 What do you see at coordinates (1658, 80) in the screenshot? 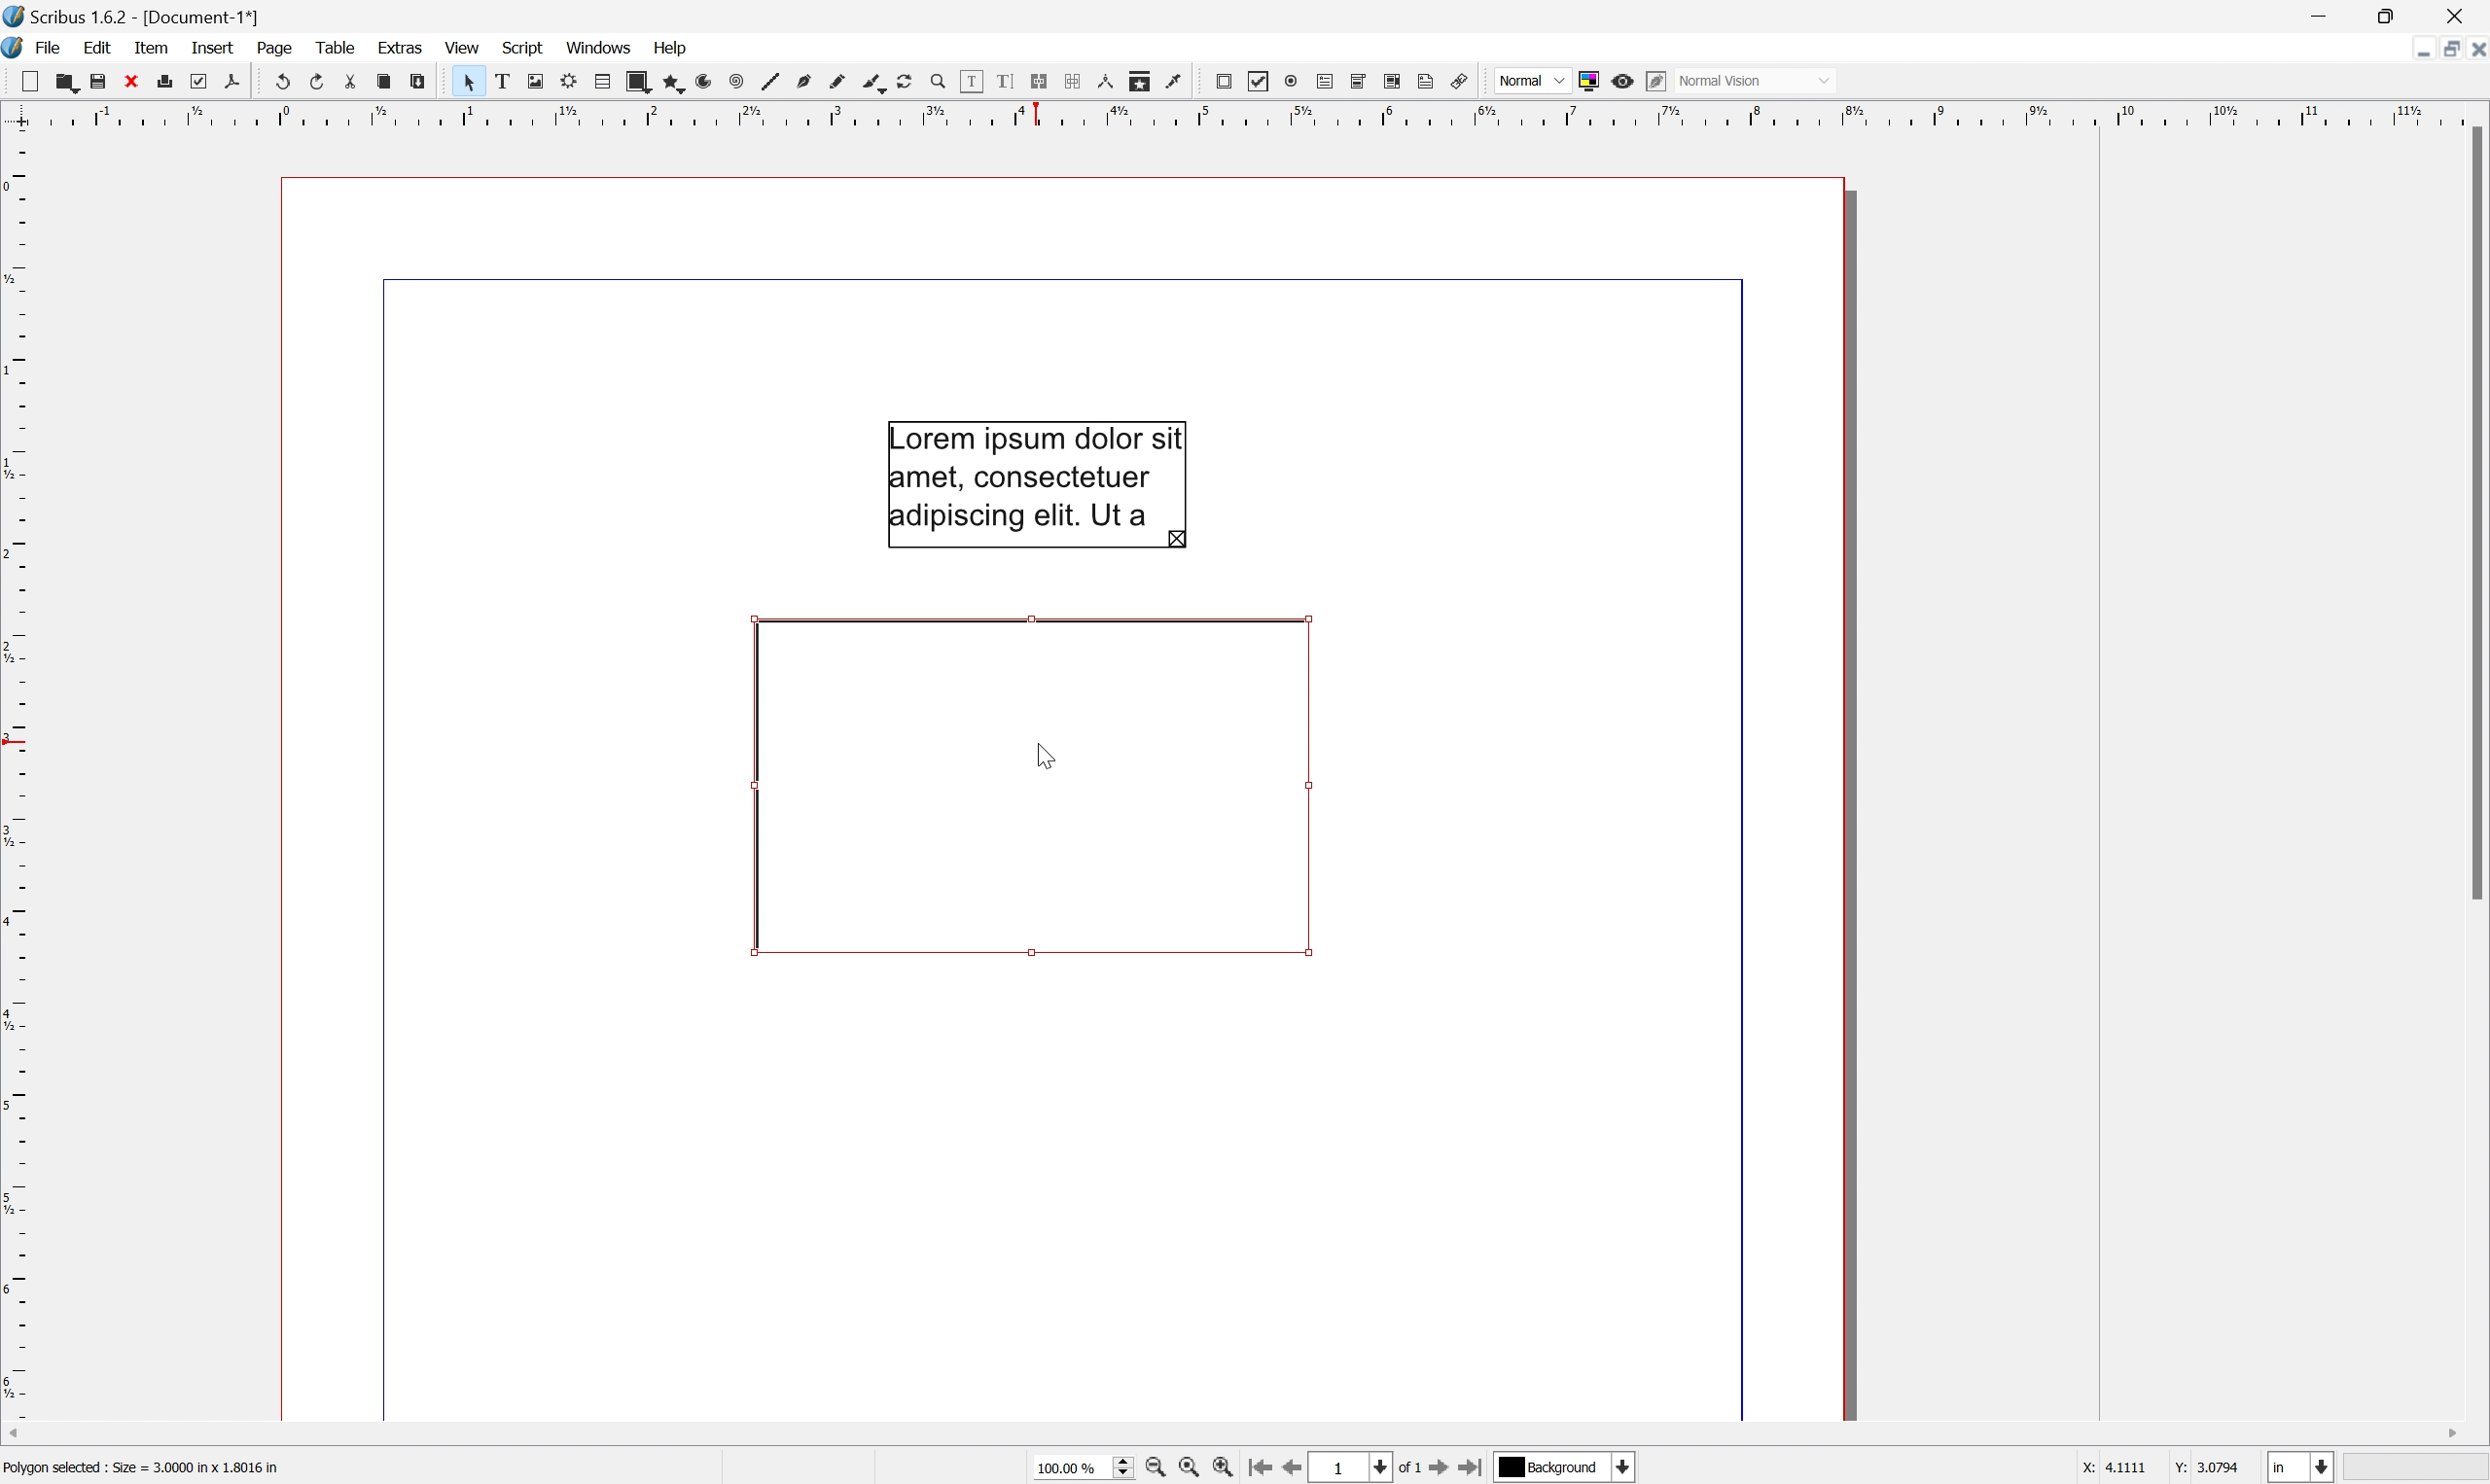
I see `Edit in preview mode` at bounding box center [1658, 80].